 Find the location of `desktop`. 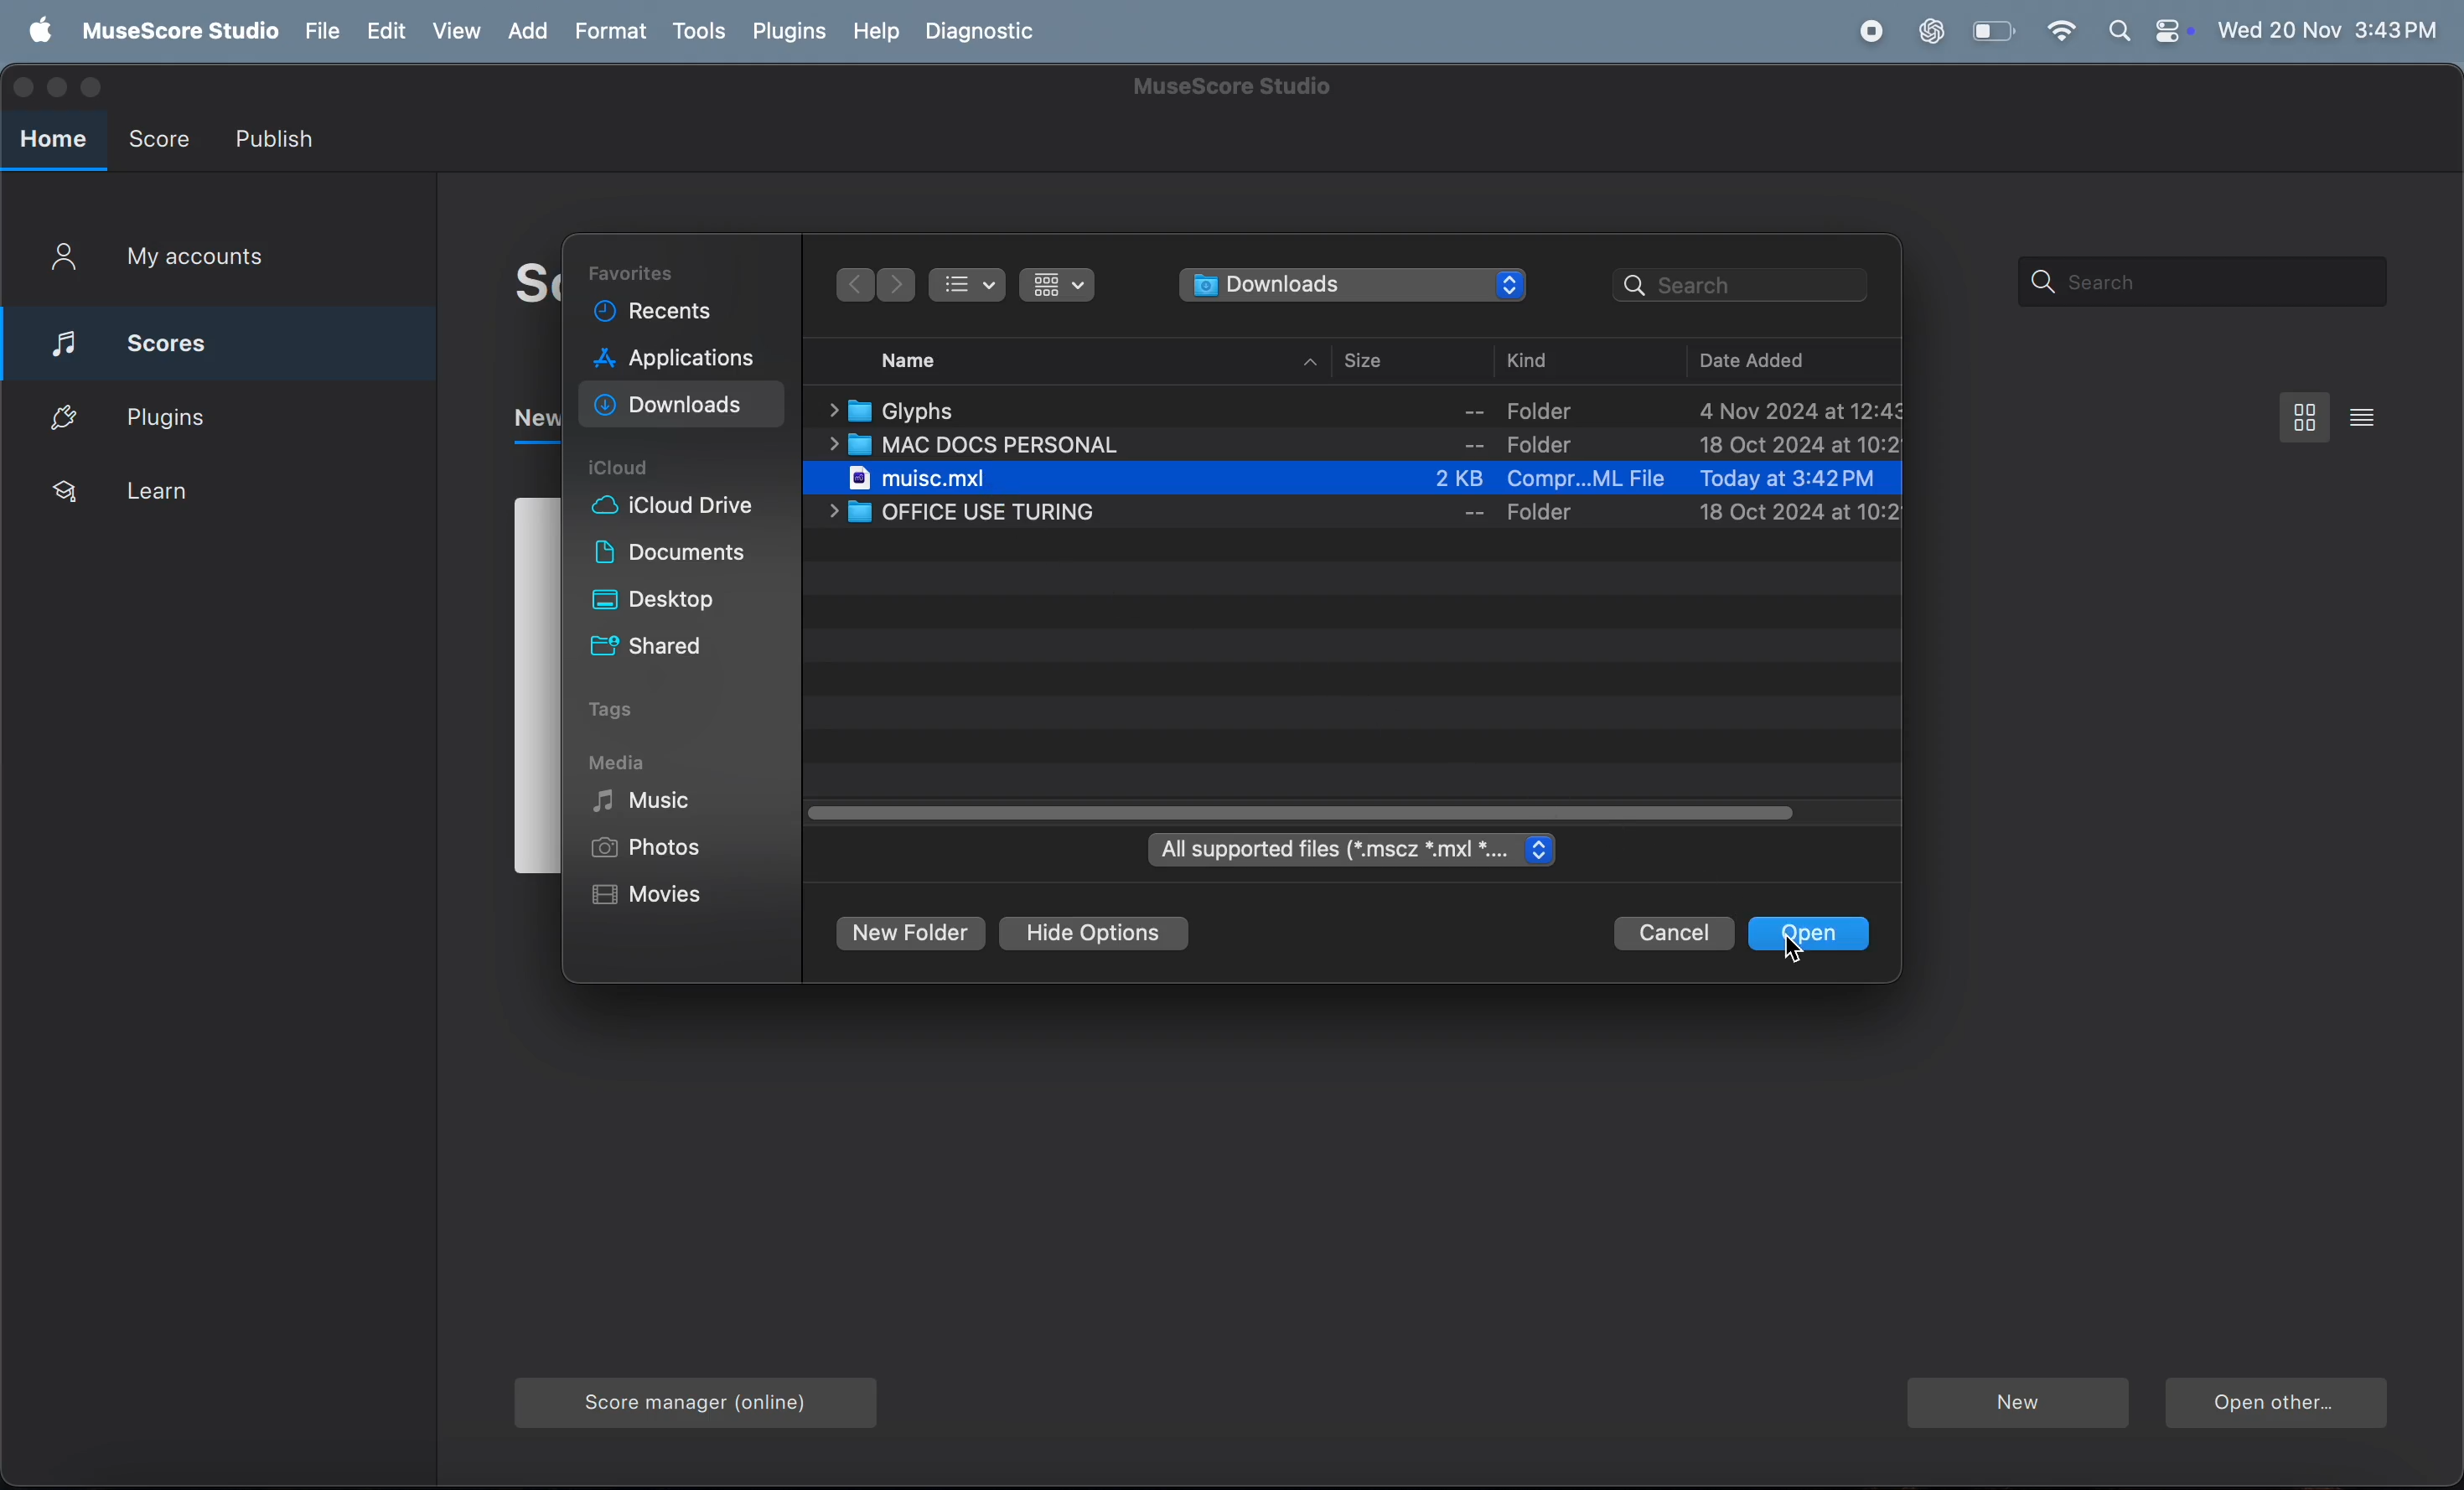

desktop is located at coordinates (666, 601).